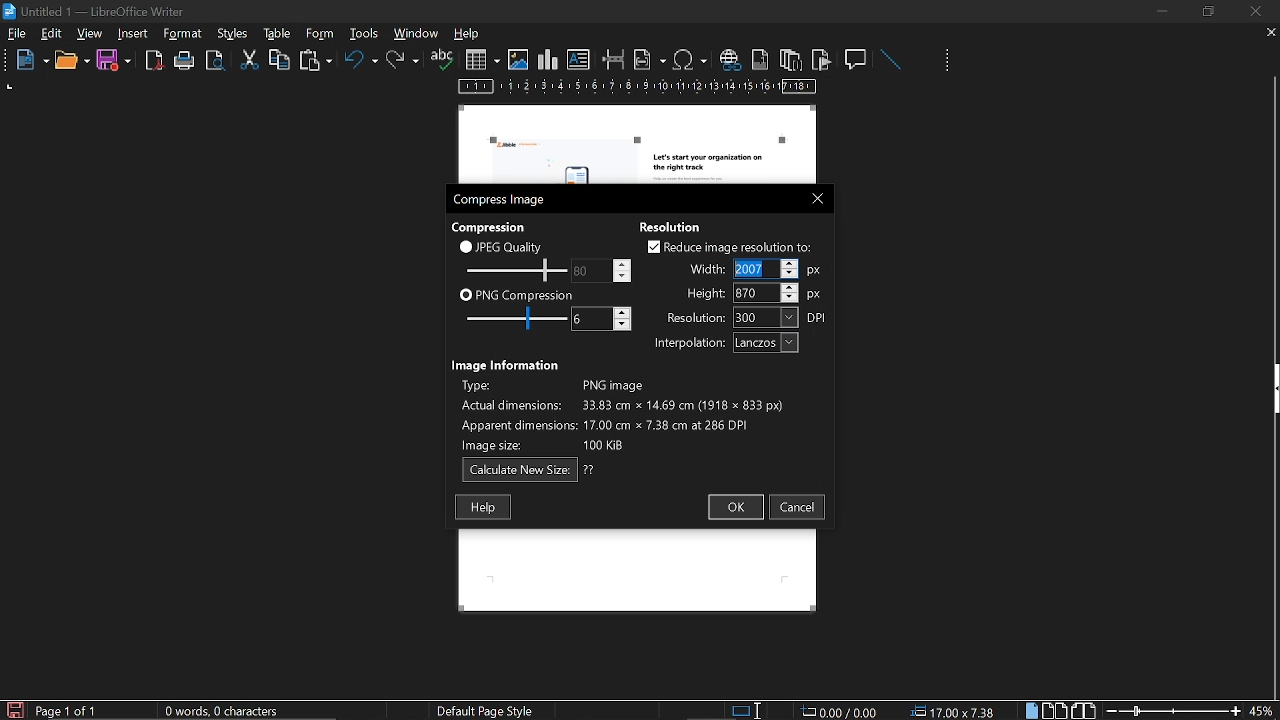 The image size is (1280, 720). I want to click on reduce image resolution, so click(730, 247).